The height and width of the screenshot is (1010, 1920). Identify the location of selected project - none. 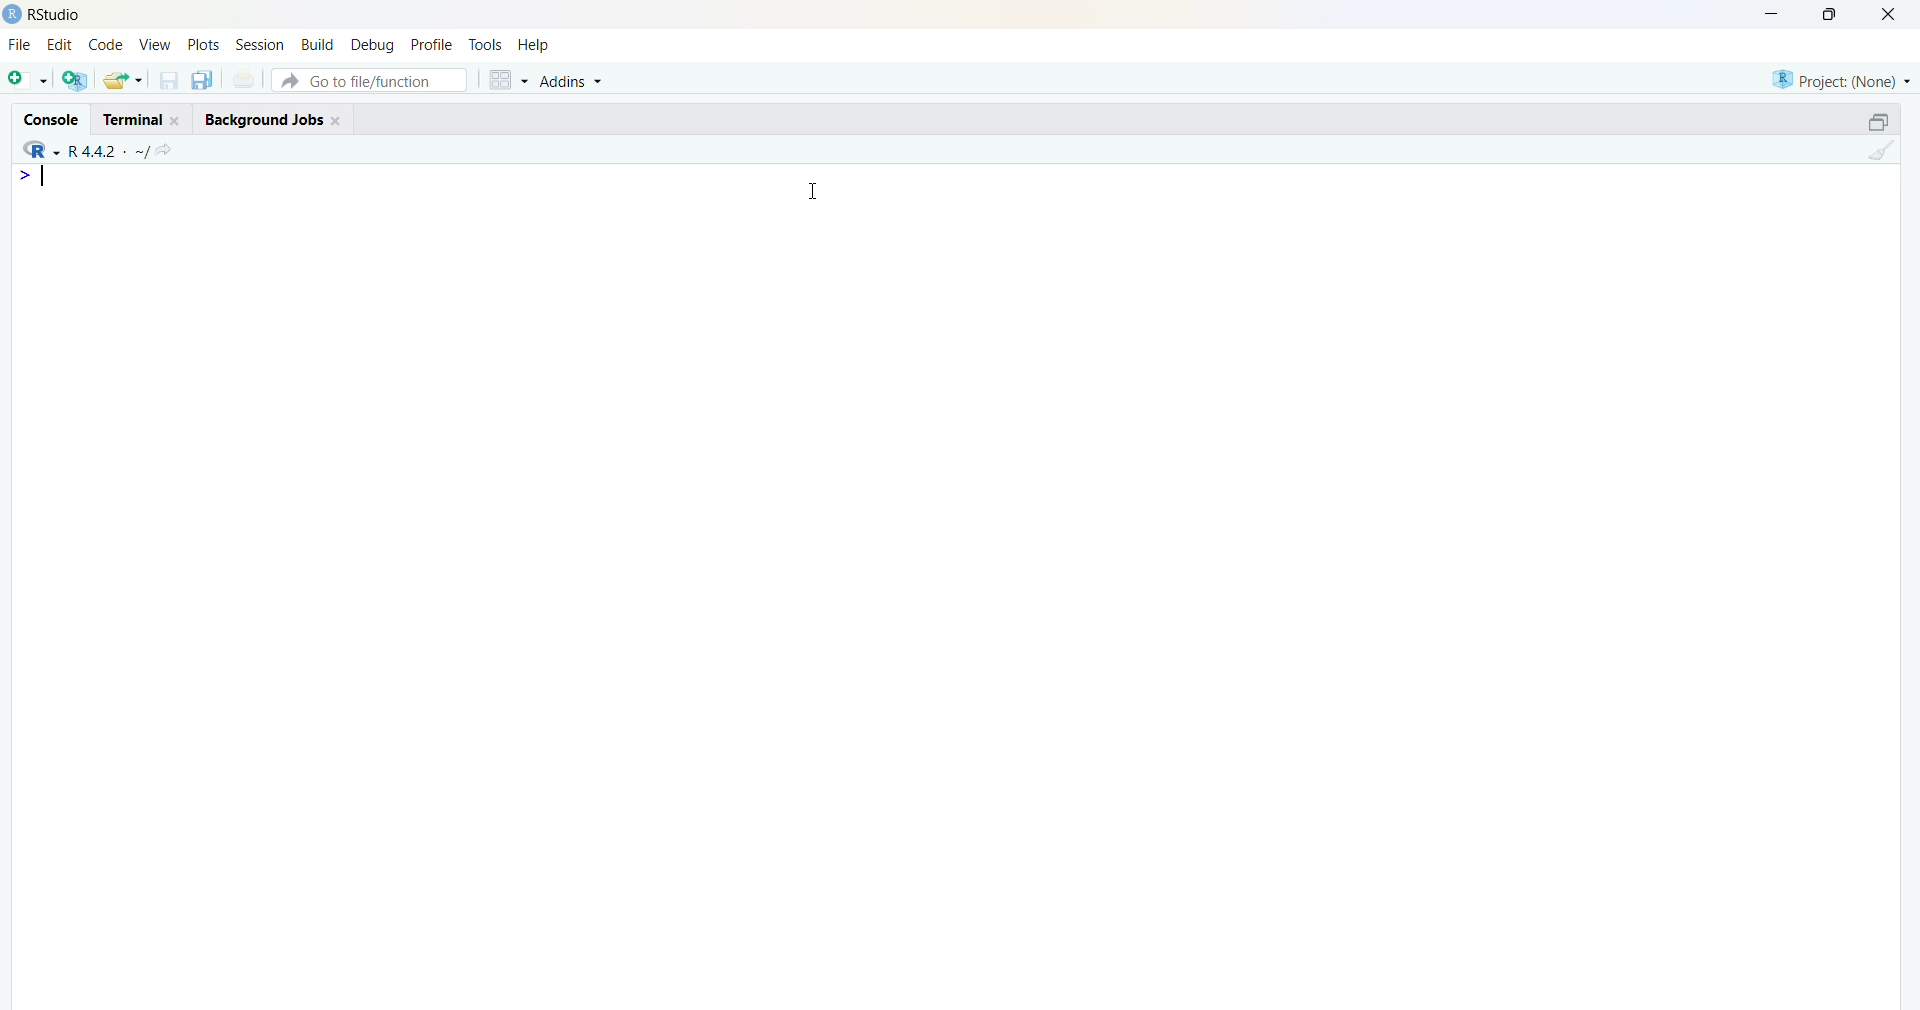
(1844, 79).